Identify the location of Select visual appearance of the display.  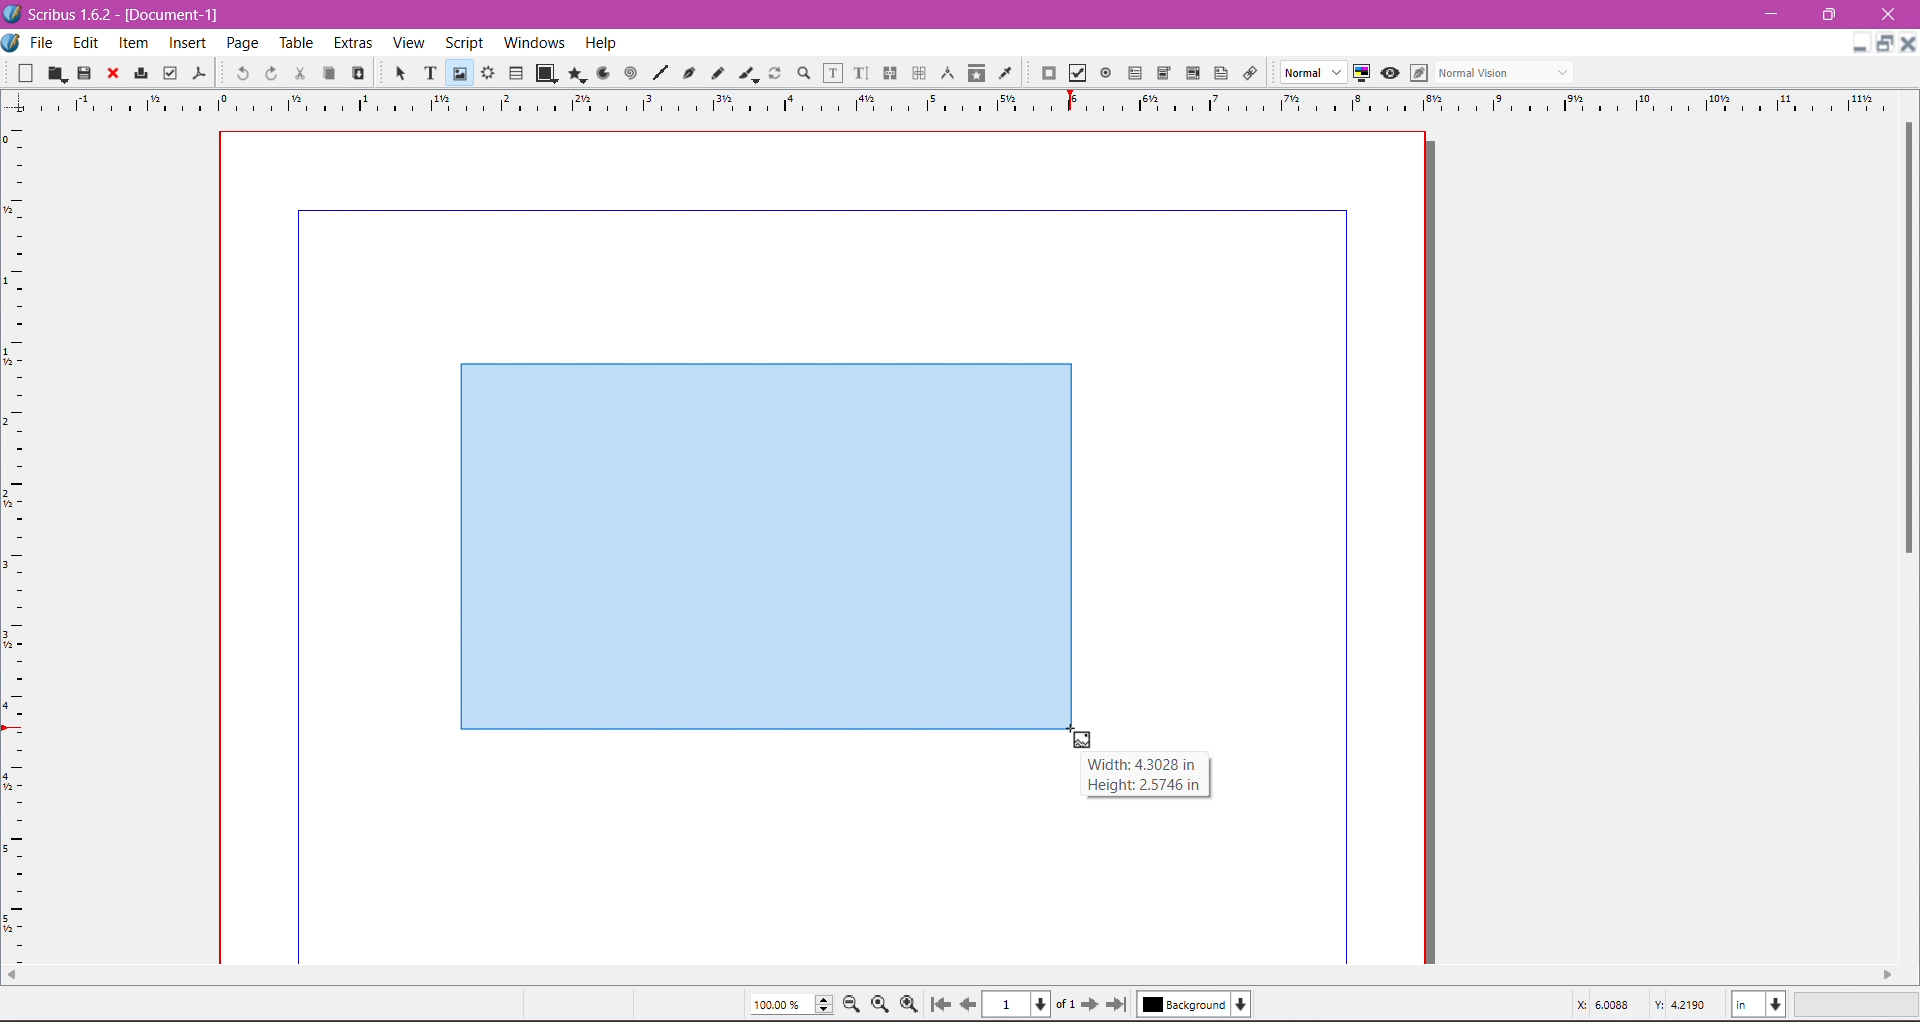
(1508, 72).